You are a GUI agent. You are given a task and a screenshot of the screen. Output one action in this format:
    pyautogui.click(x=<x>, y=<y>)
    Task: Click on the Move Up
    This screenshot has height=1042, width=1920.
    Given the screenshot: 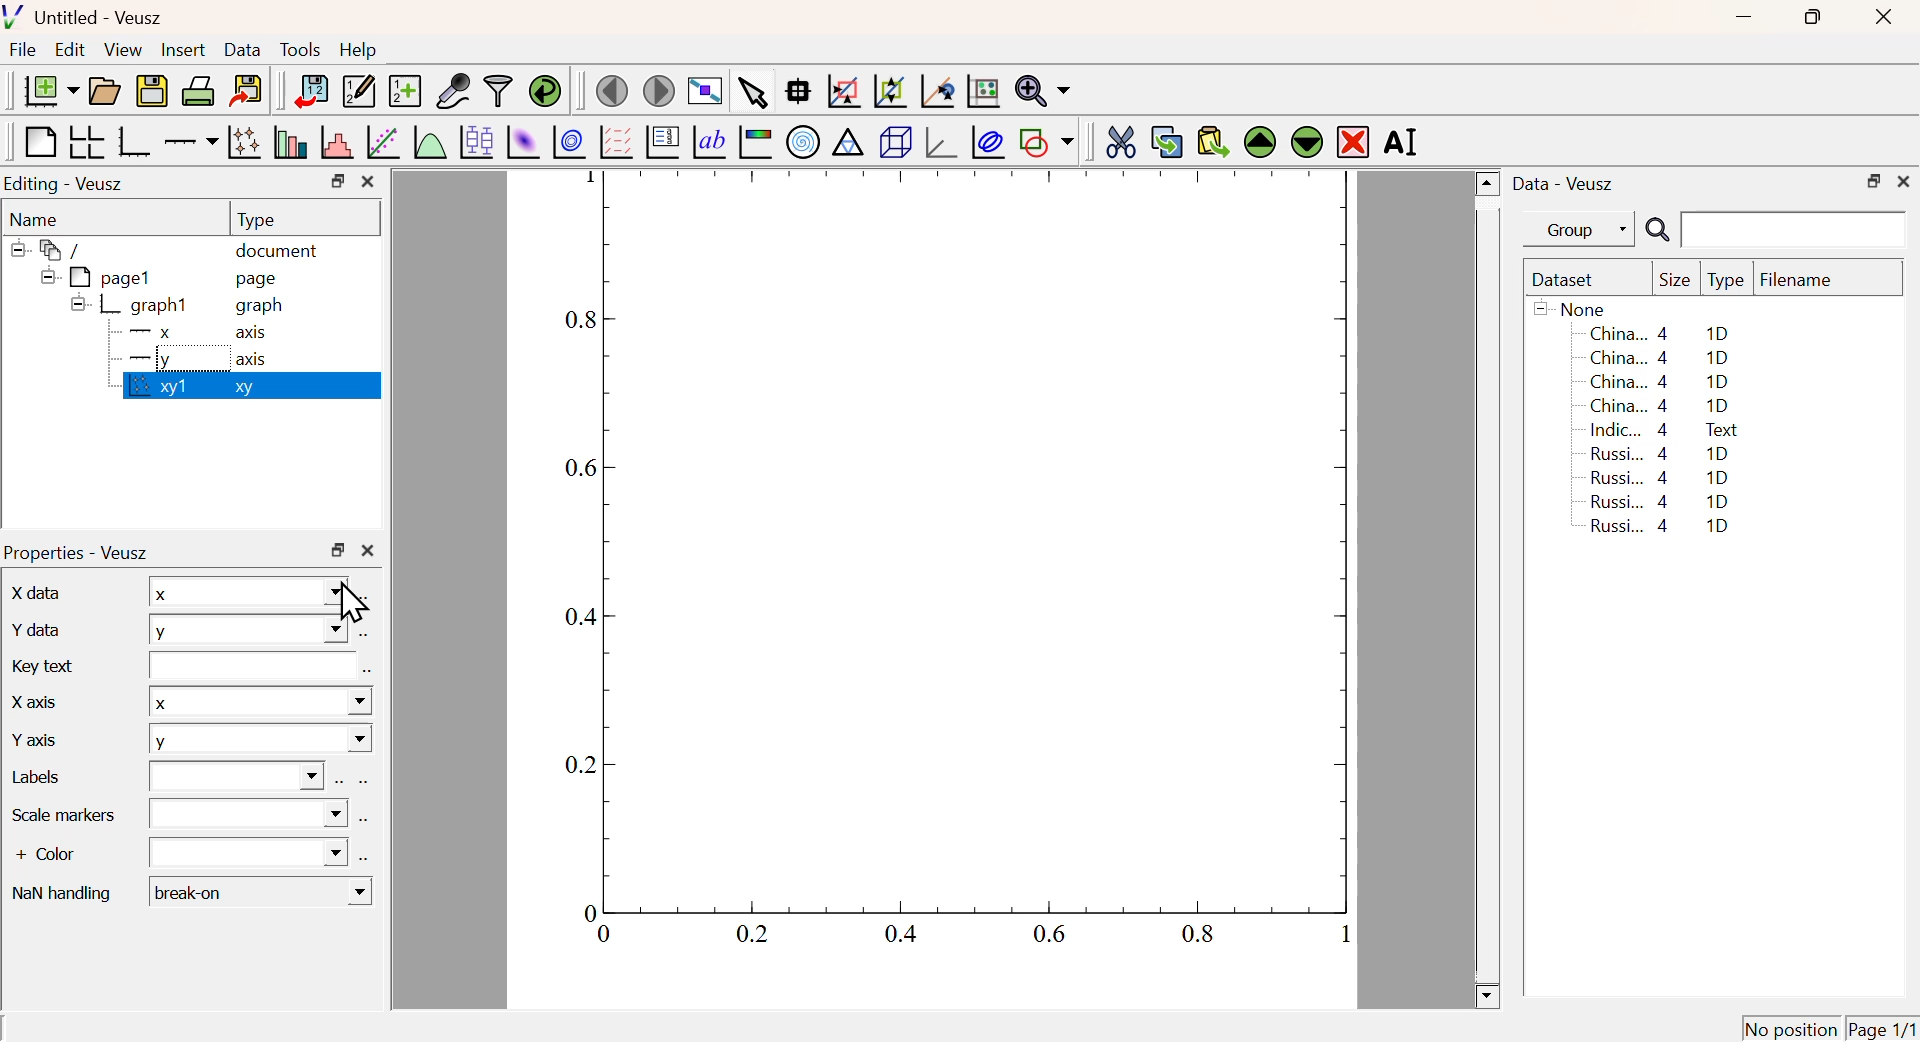 What is the action you would take?
    pyautogui.click(x=1262, y=143)
    